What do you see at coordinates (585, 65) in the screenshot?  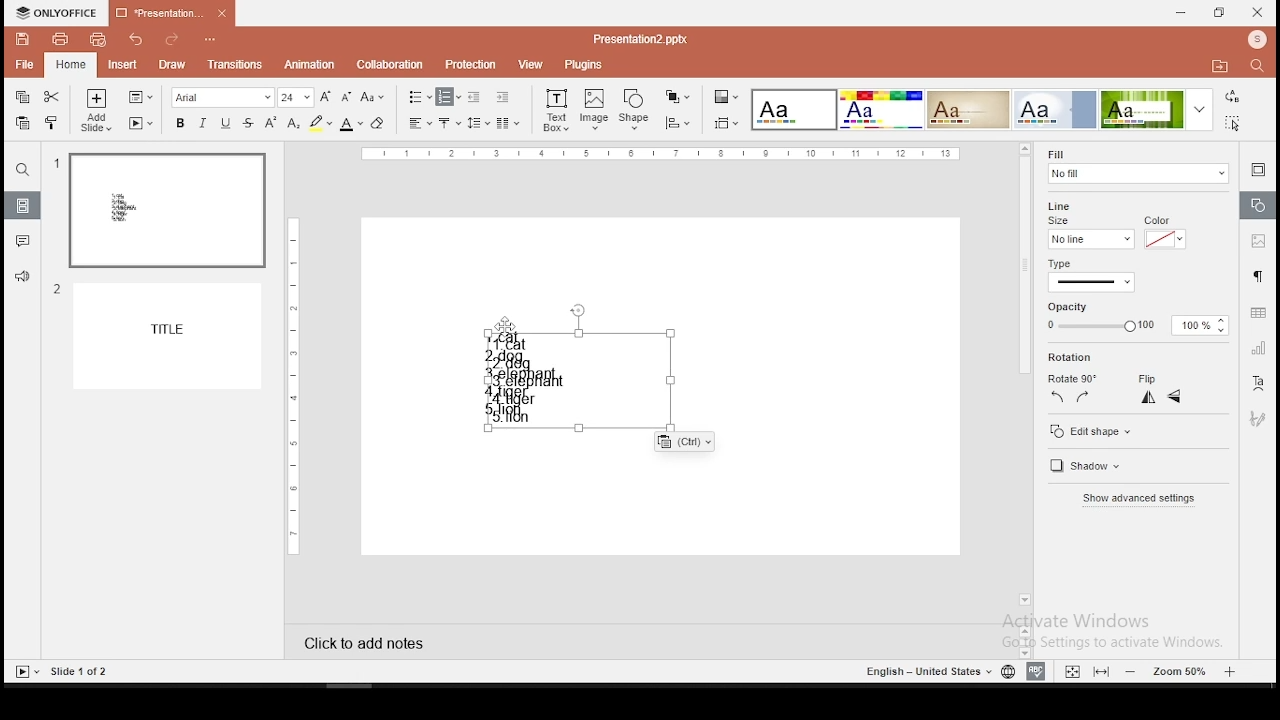 I see `plugins` at bounding box center [585, 65].